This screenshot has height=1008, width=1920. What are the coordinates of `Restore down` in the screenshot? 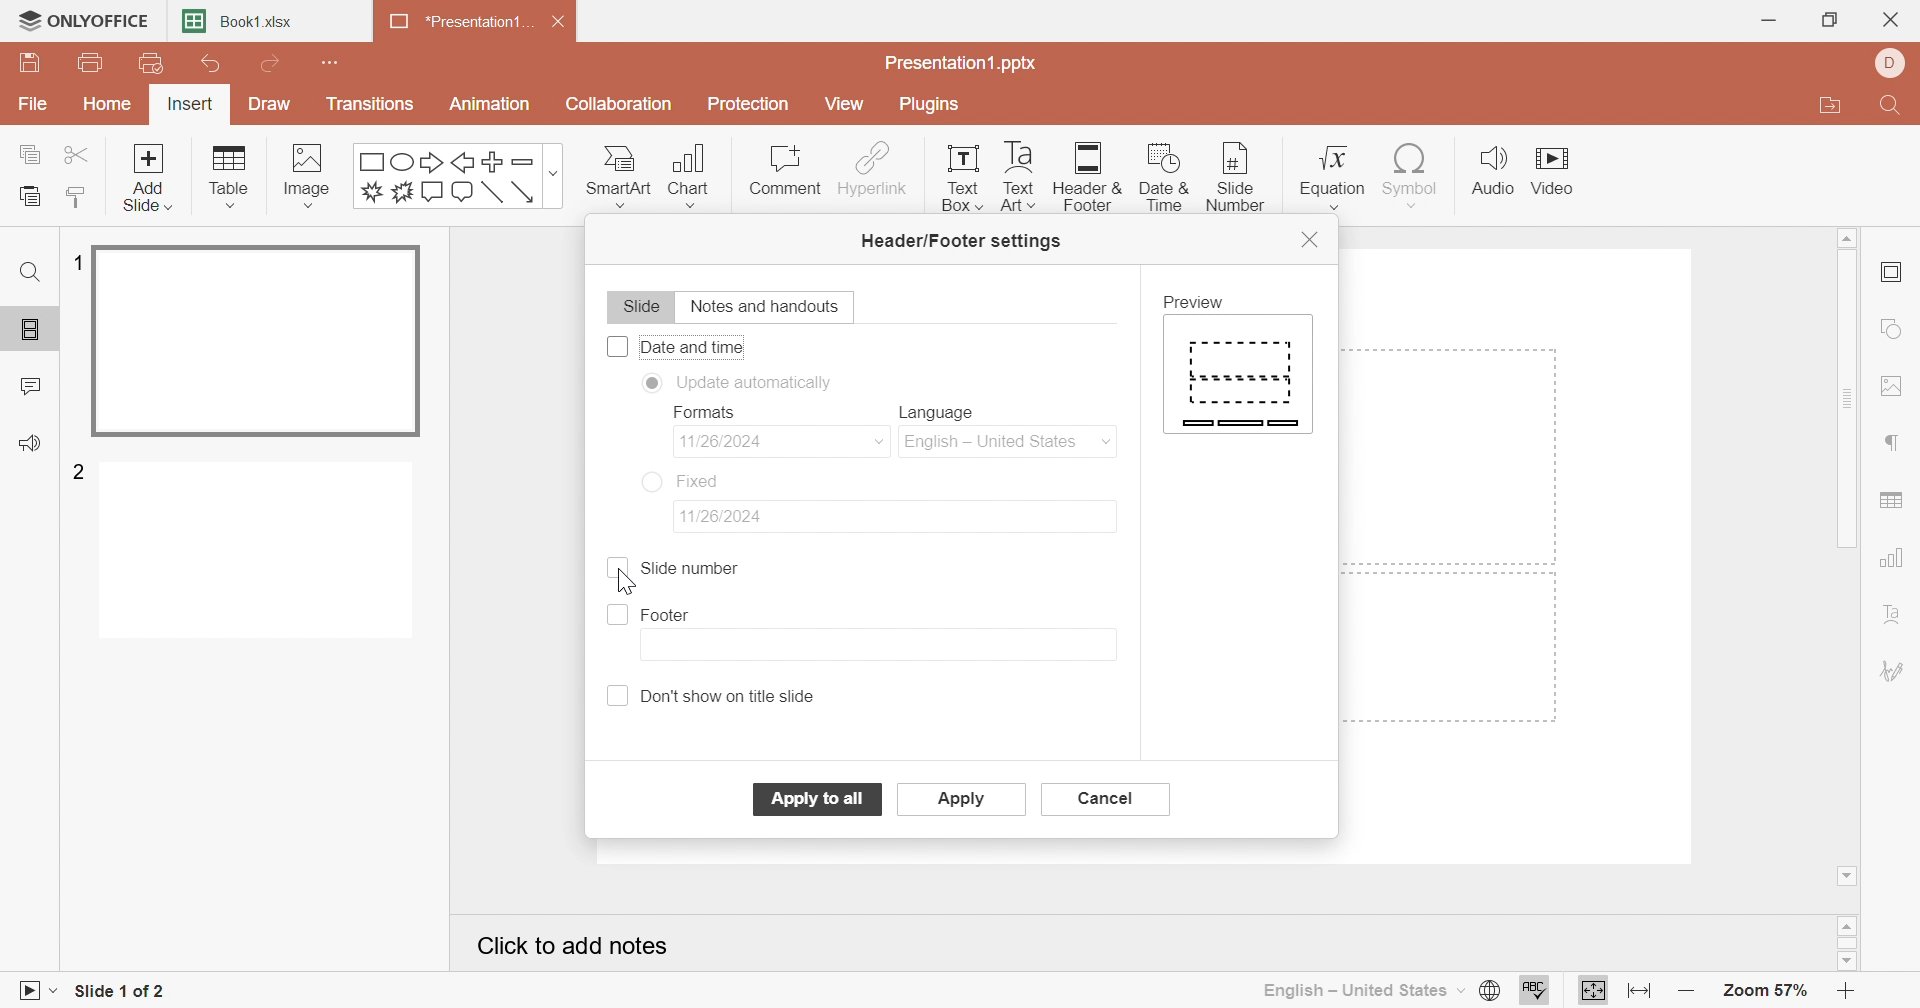 It's located at (1833, 19).